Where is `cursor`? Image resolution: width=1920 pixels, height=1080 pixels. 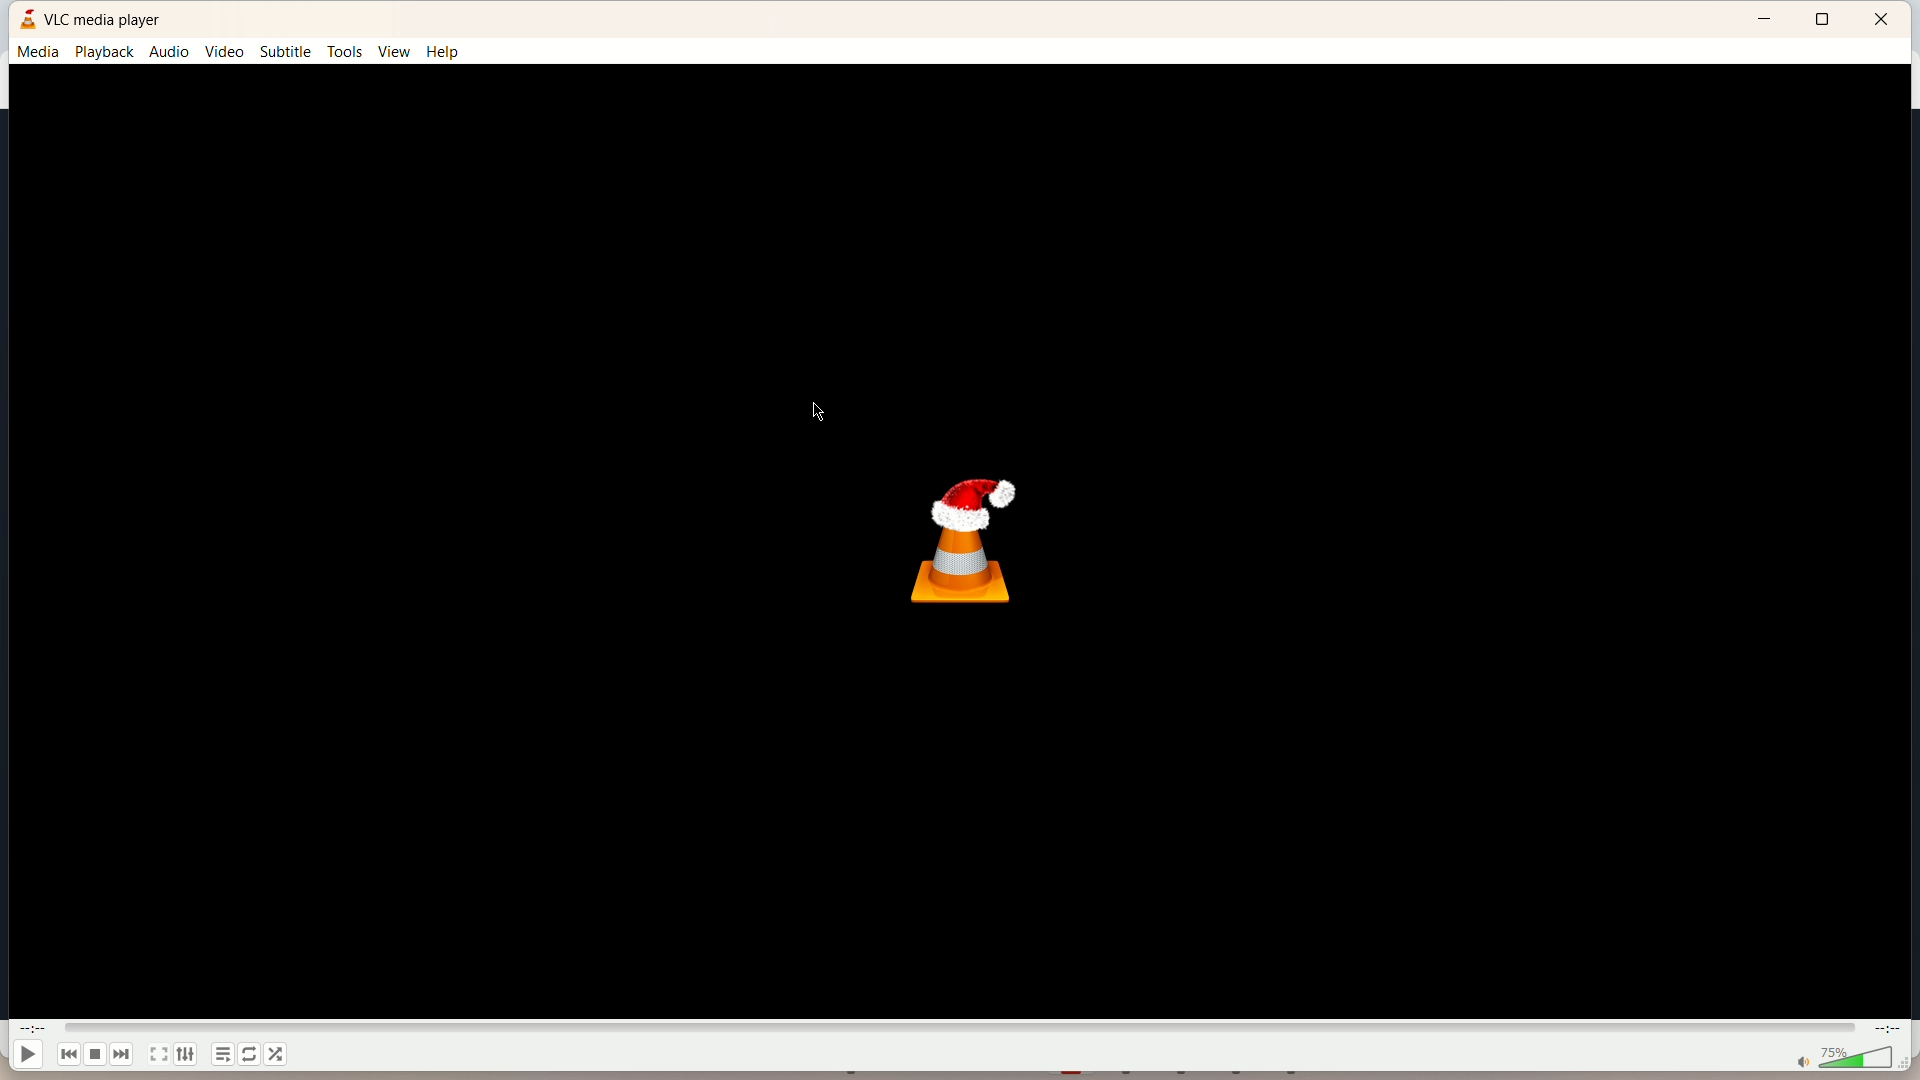 cursor is located at coordinates (824, 413).